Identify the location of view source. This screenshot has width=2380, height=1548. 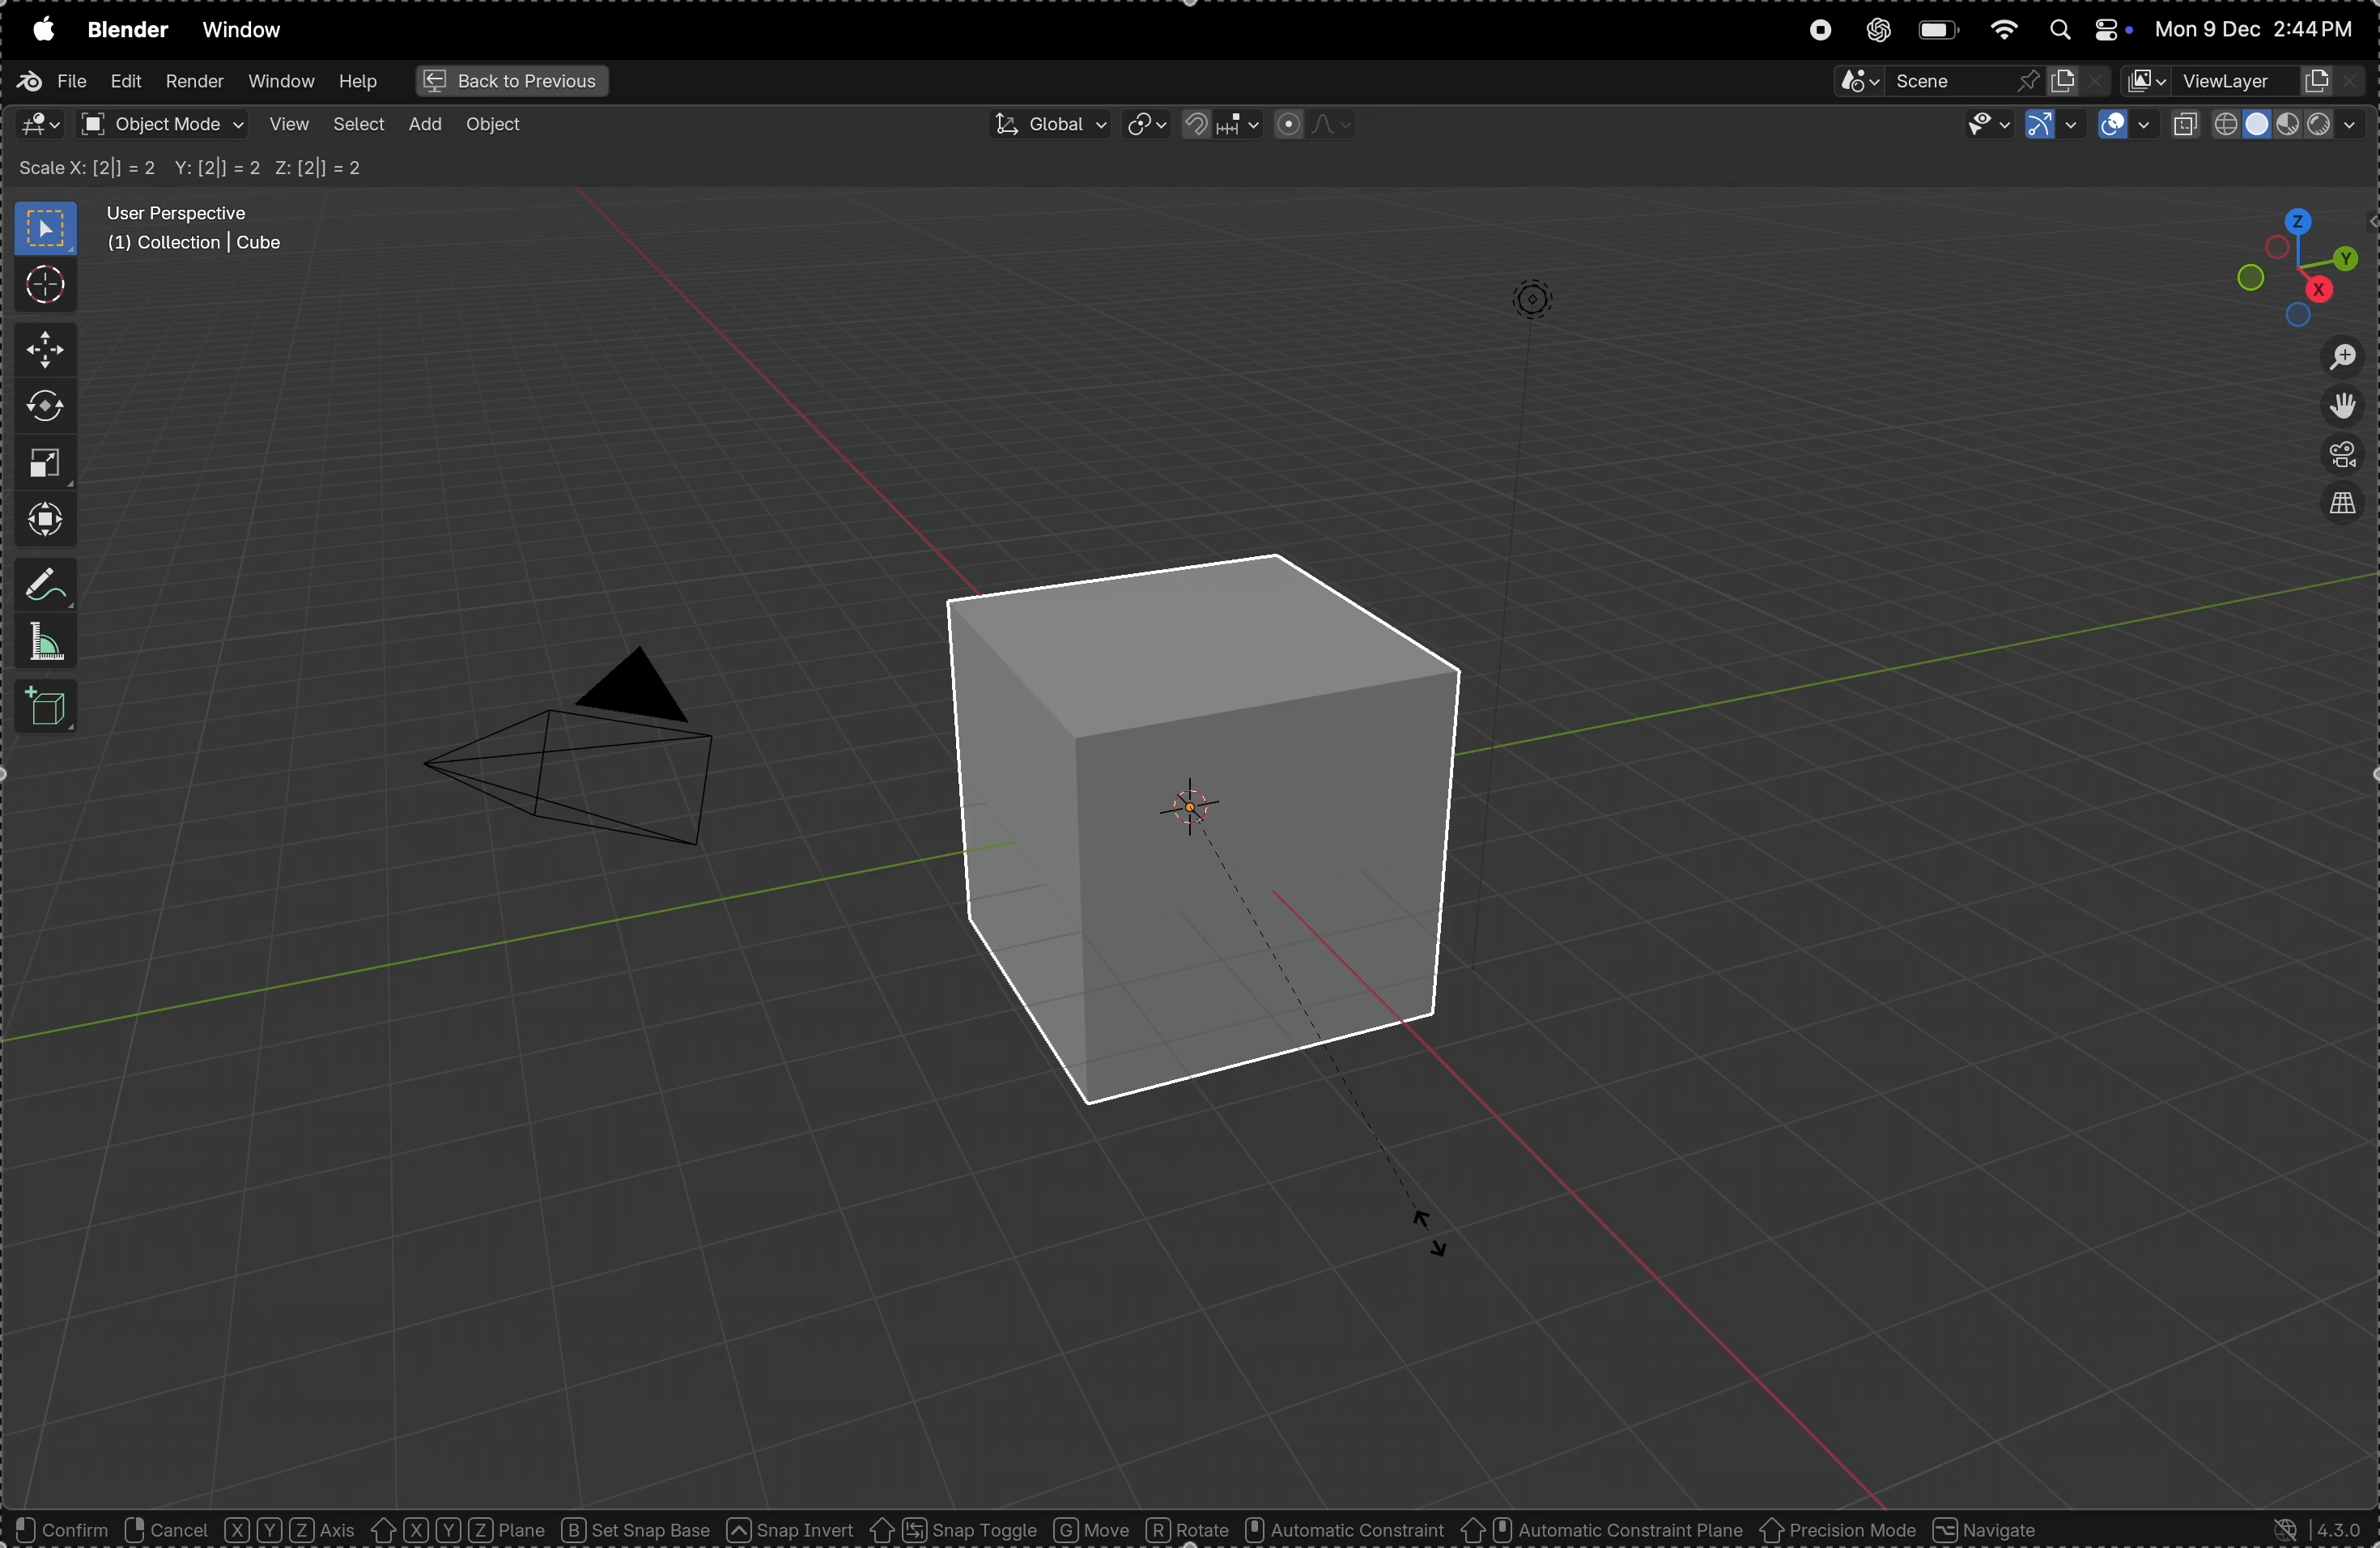
(2346, 506).